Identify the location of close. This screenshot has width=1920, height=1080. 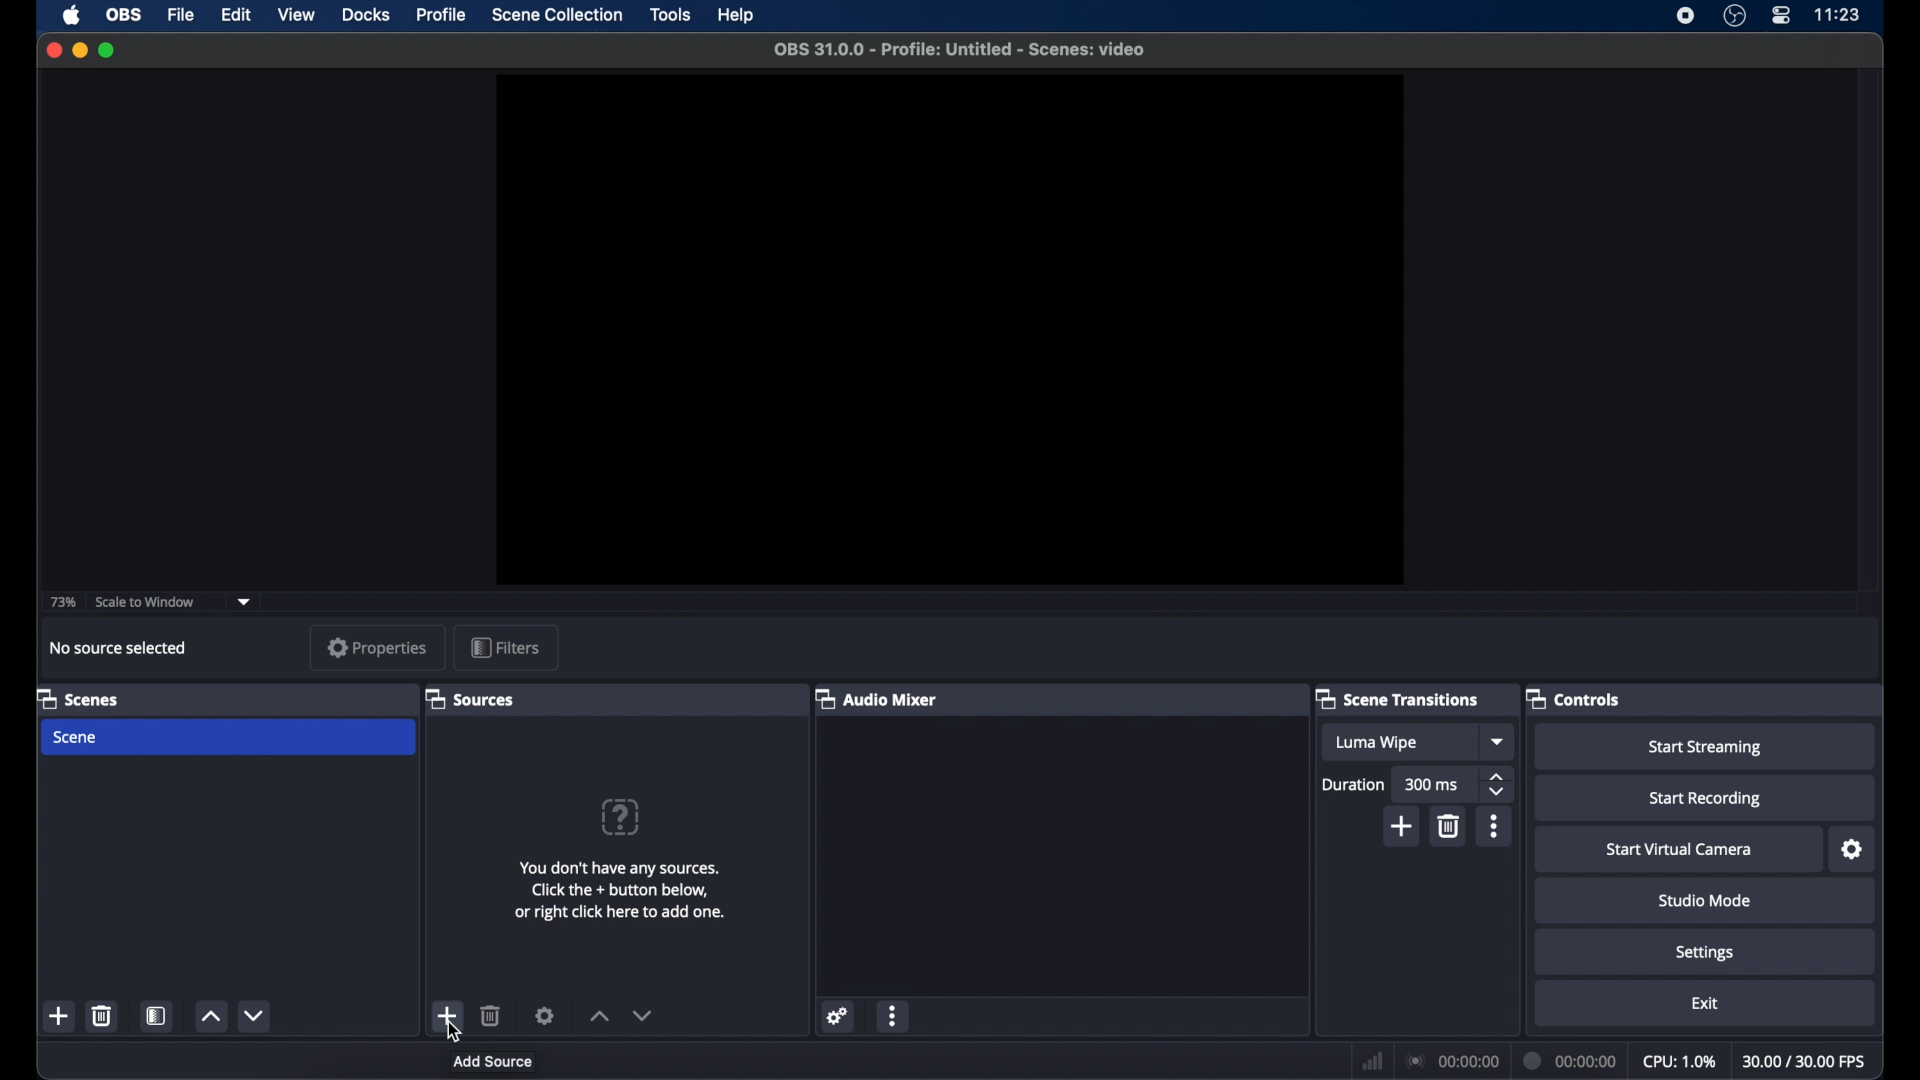
(53, 49).